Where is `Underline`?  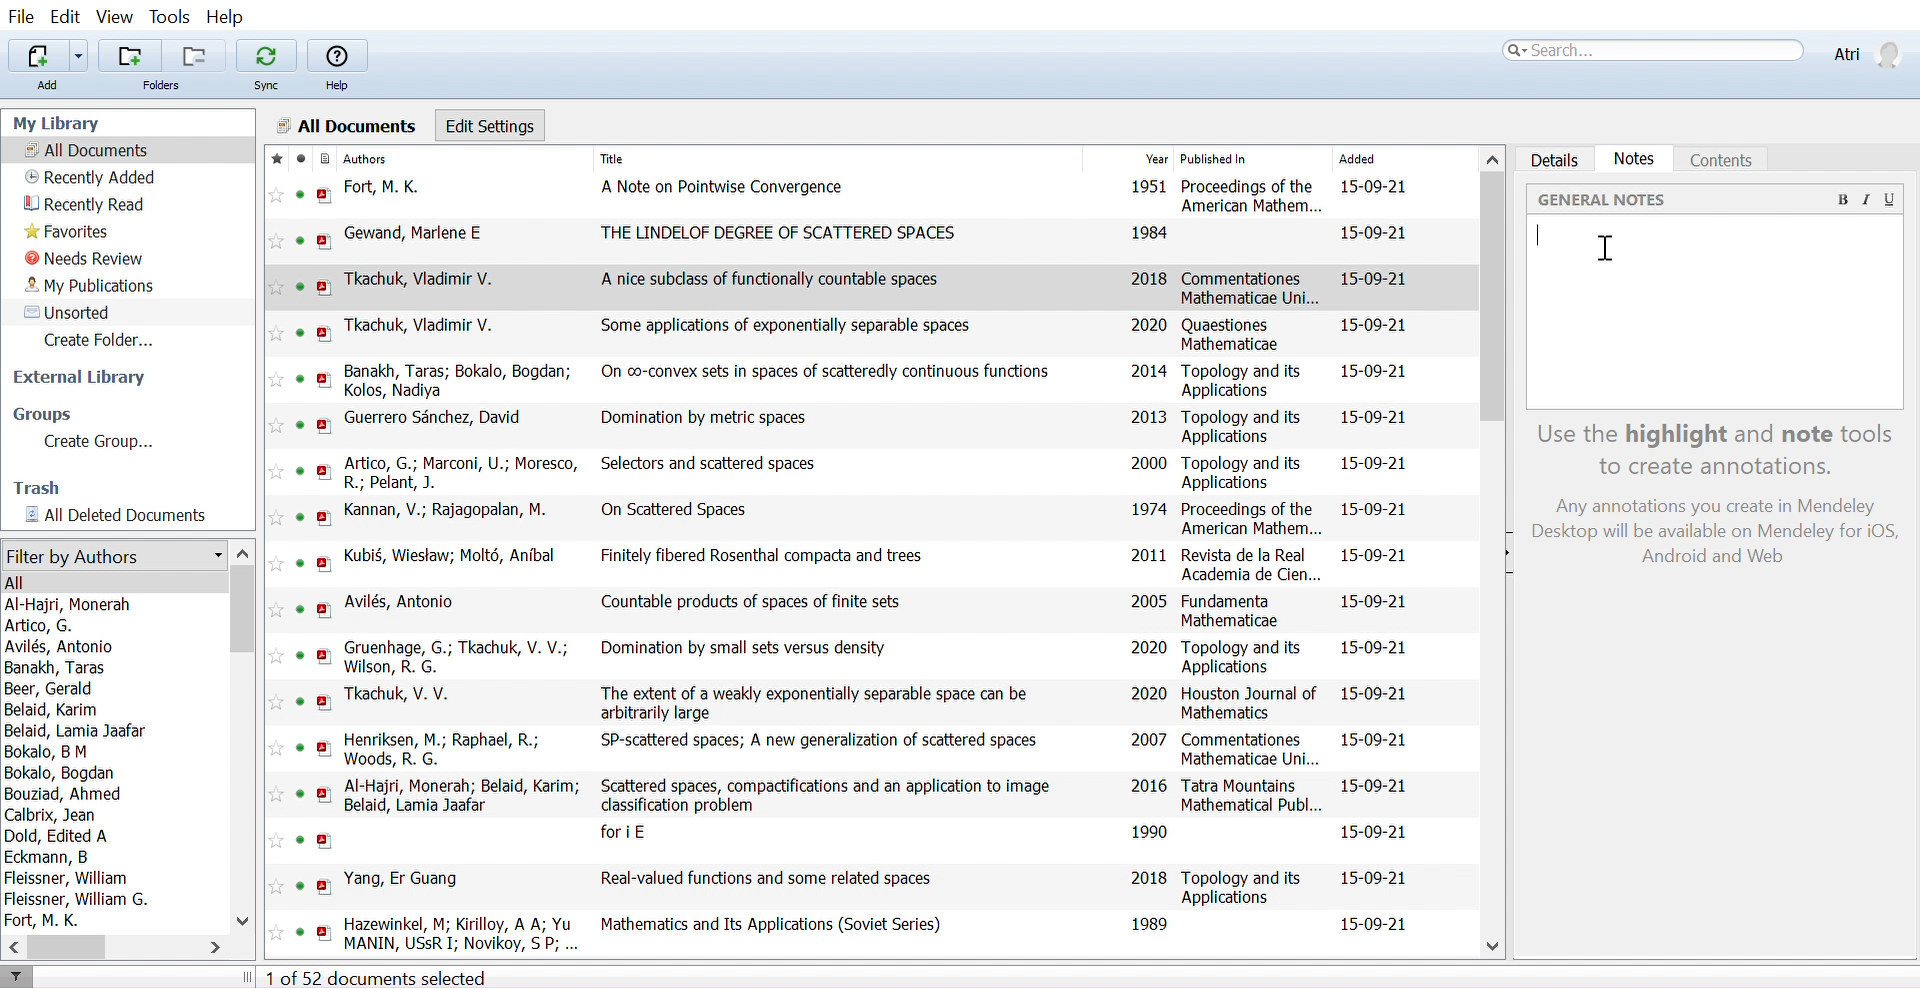
Underline is located at coordinates (1894, 200).